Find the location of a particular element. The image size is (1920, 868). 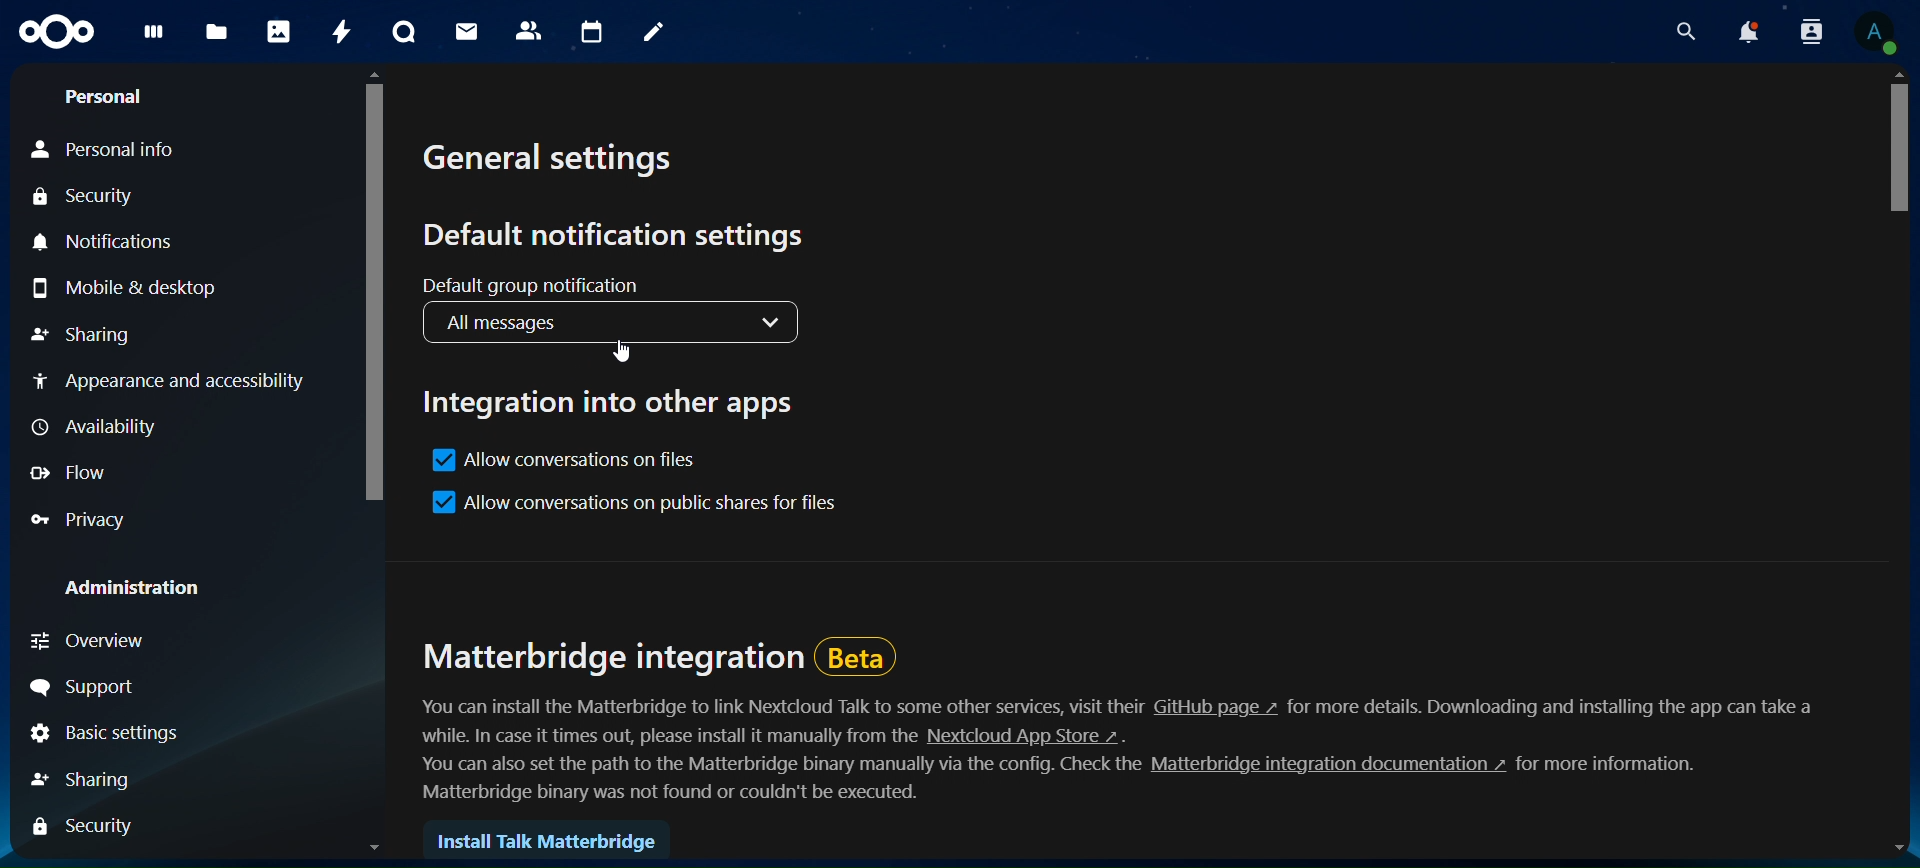

notifications is located at coordinates (112, 241).